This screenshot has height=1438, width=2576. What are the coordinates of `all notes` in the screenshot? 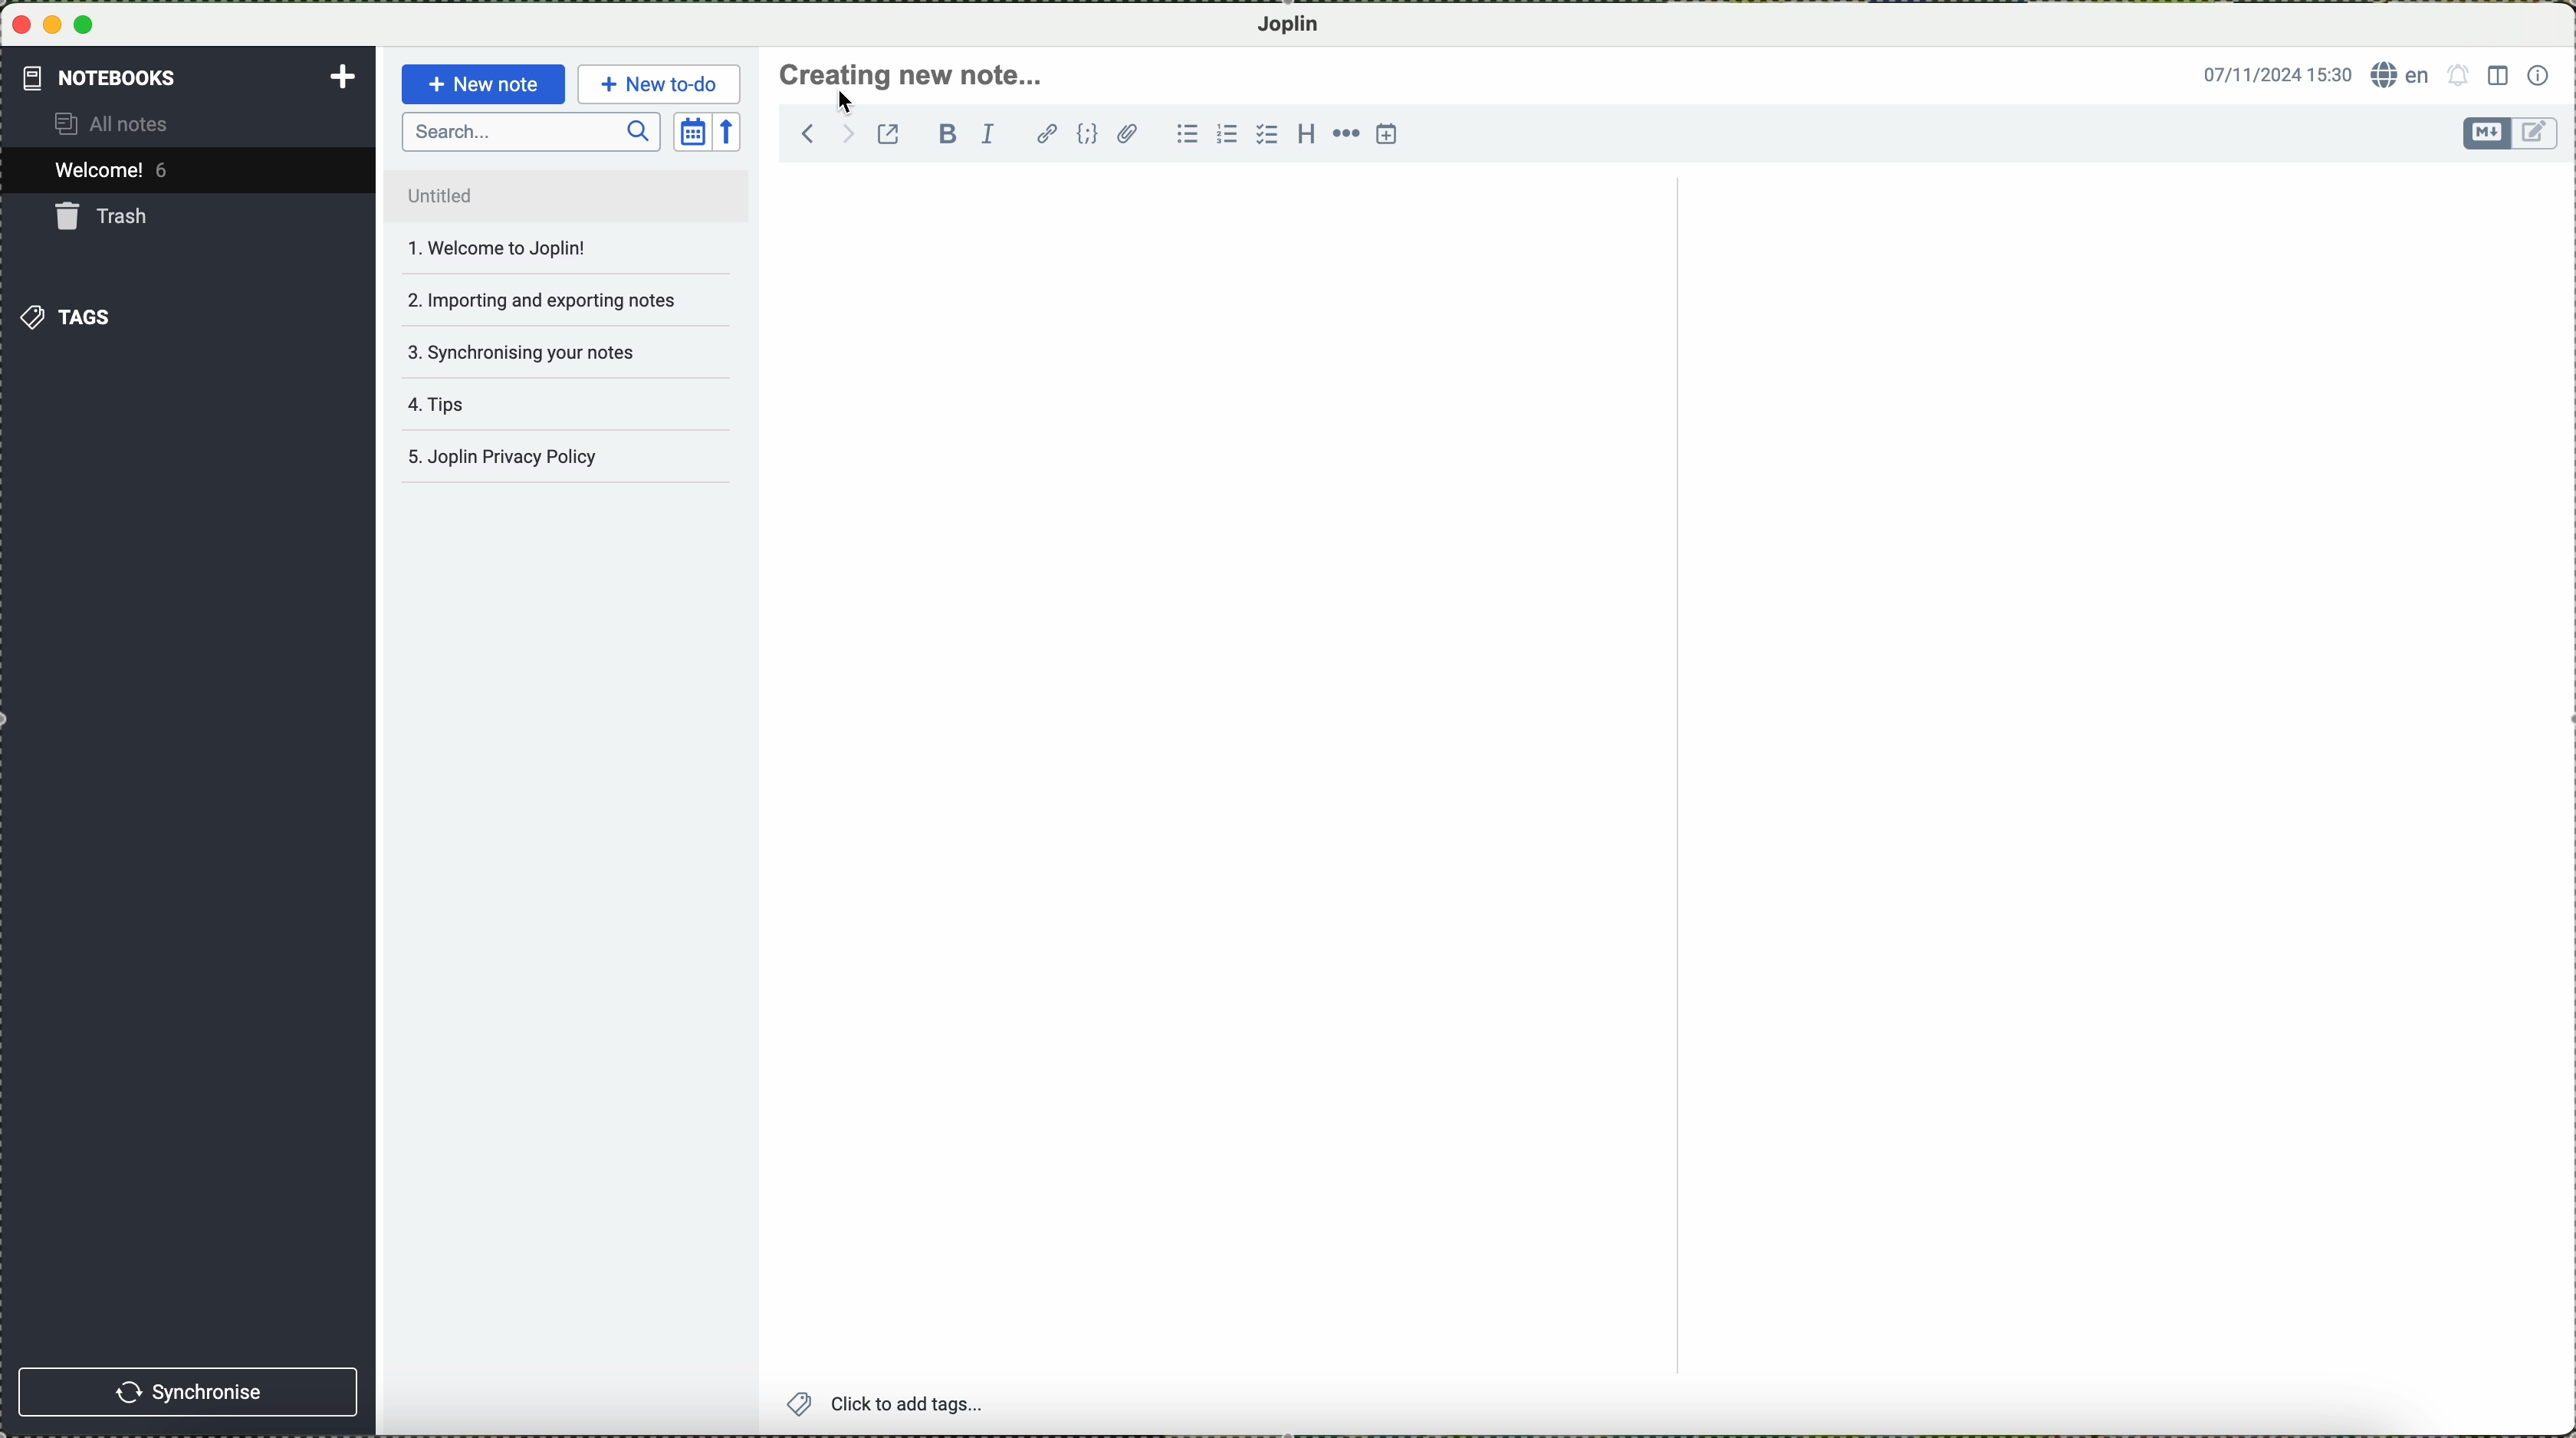 It's located at (129, 125).